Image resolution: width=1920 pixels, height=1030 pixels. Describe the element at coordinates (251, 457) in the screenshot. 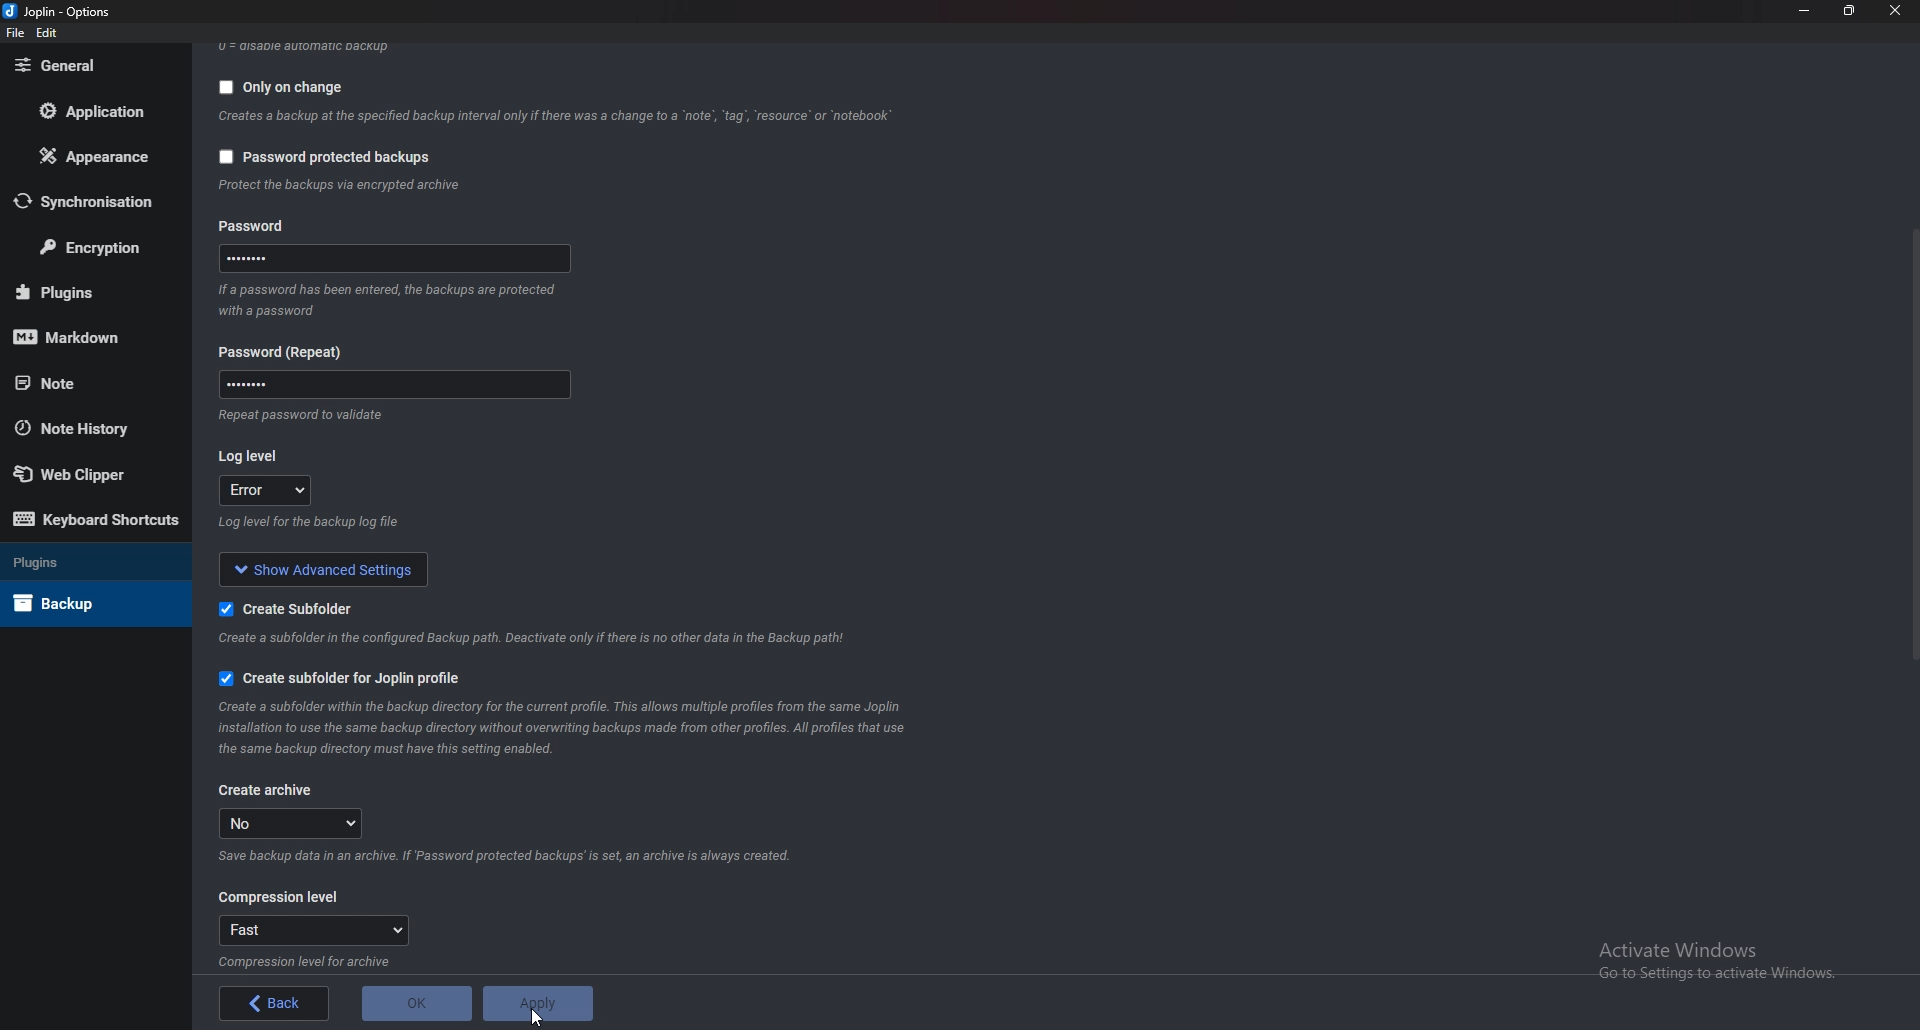

I see `Log level` at that location.